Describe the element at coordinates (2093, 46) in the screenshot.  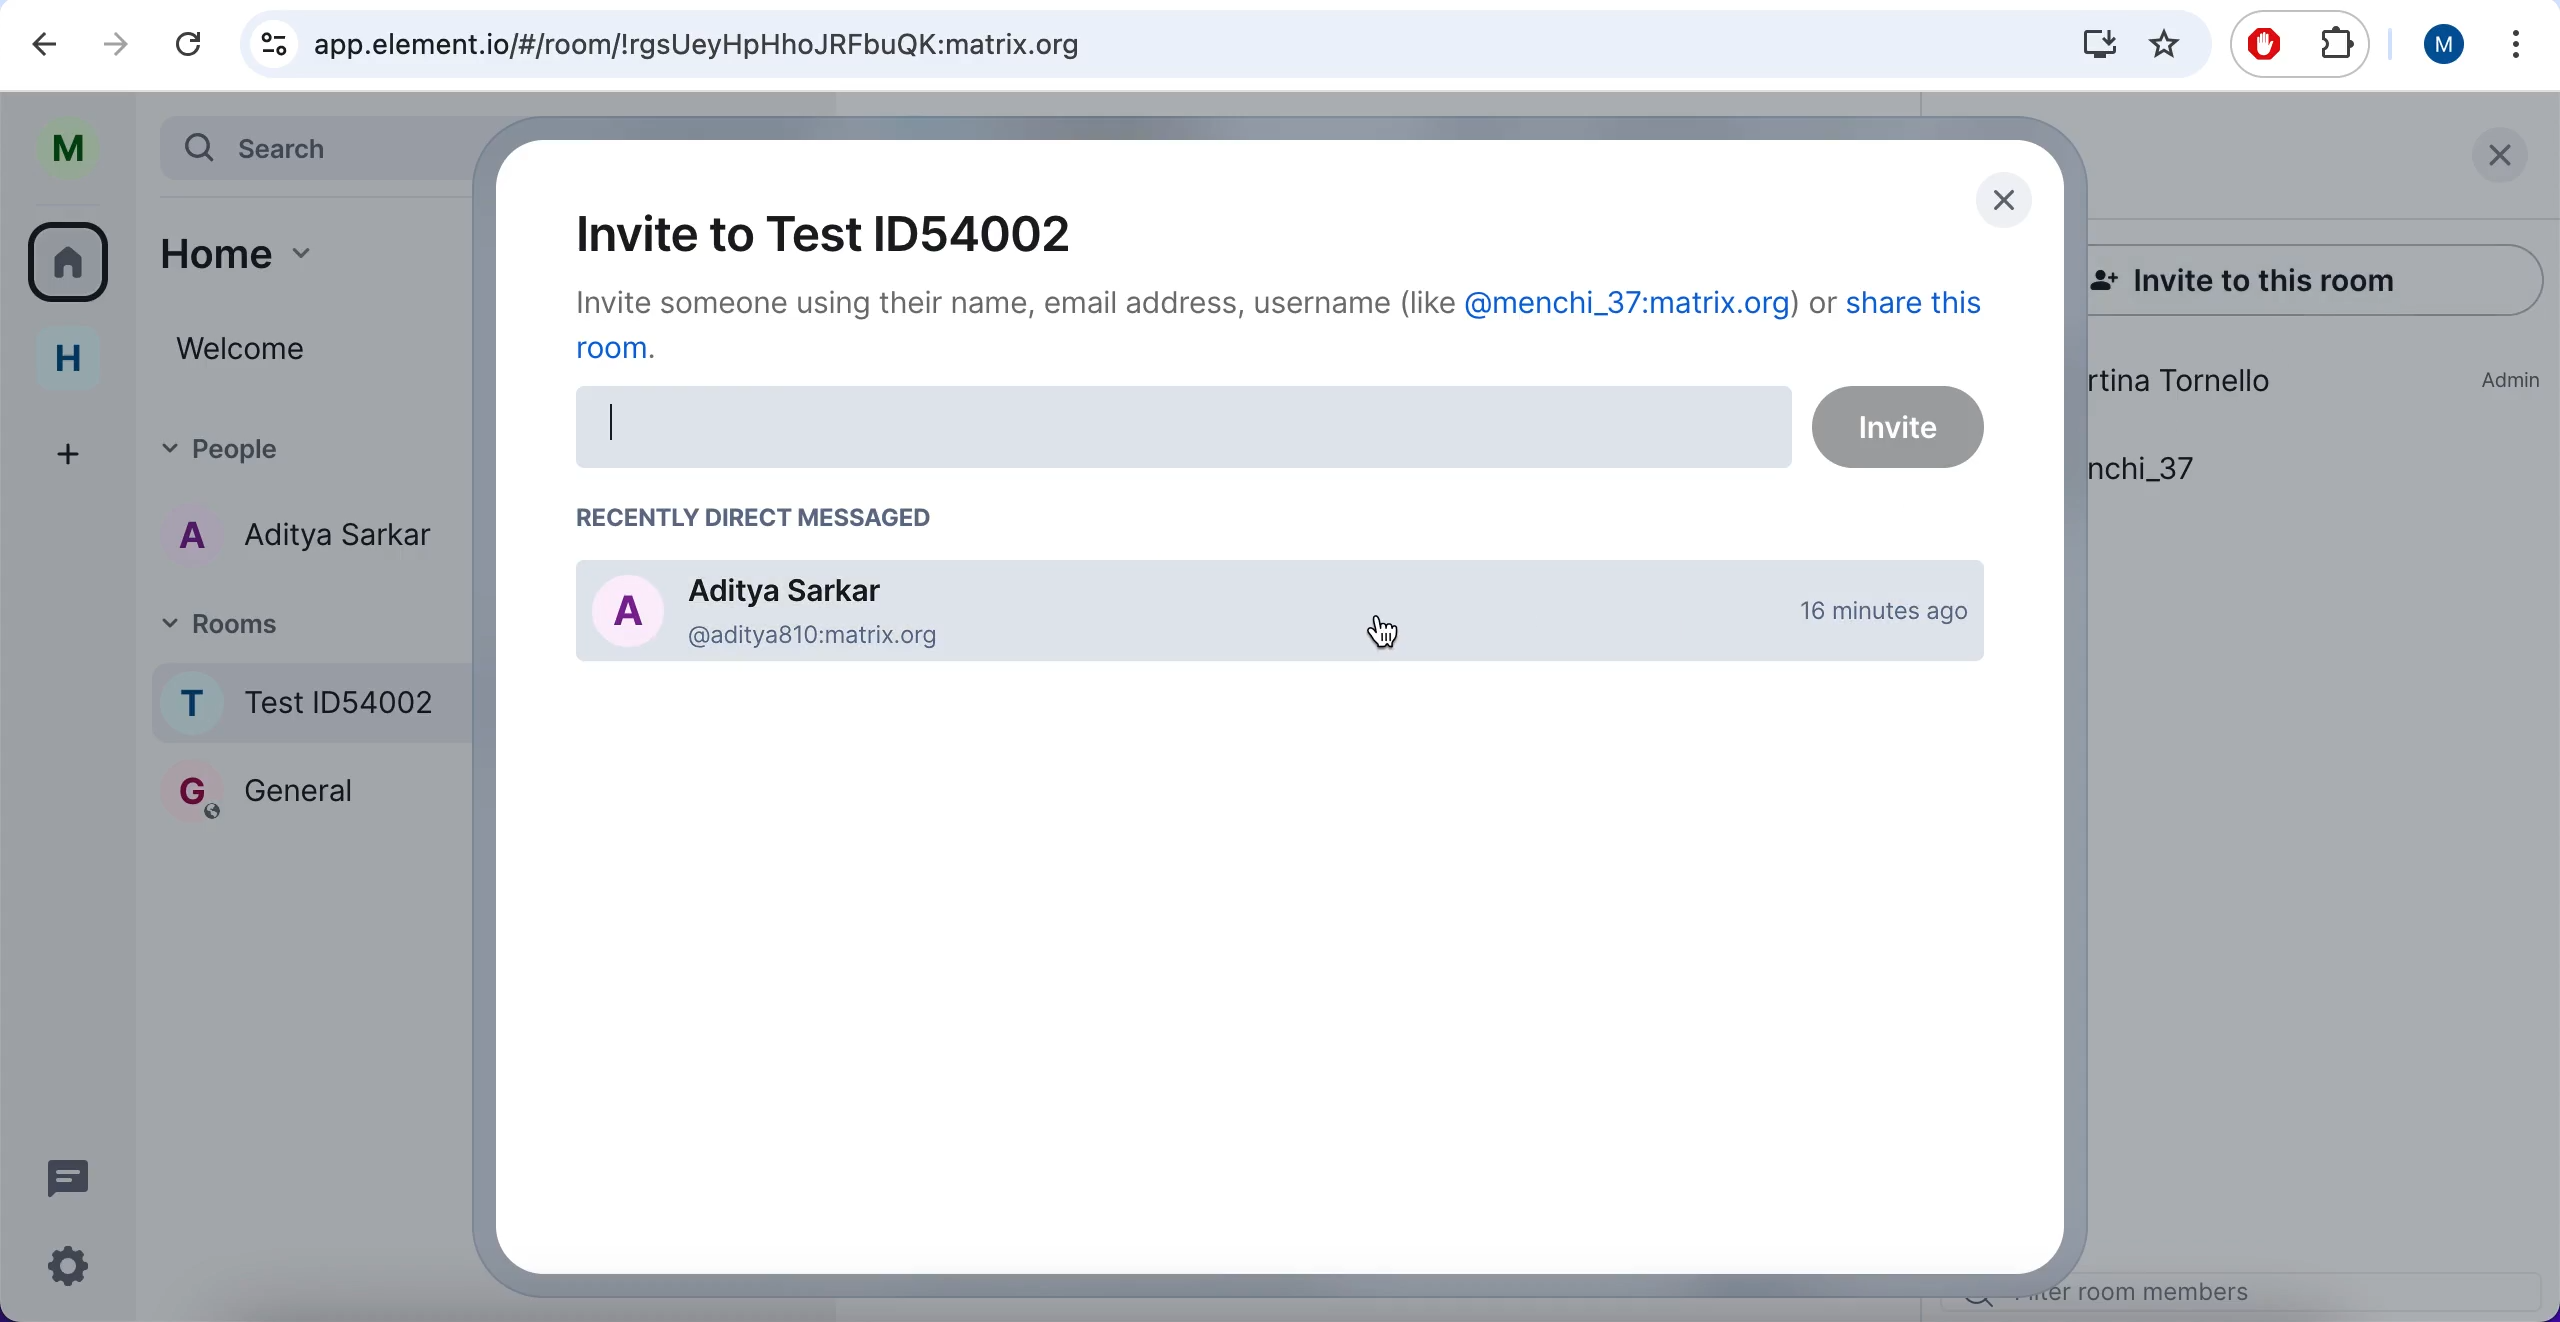
I see `donwloads` at that location.